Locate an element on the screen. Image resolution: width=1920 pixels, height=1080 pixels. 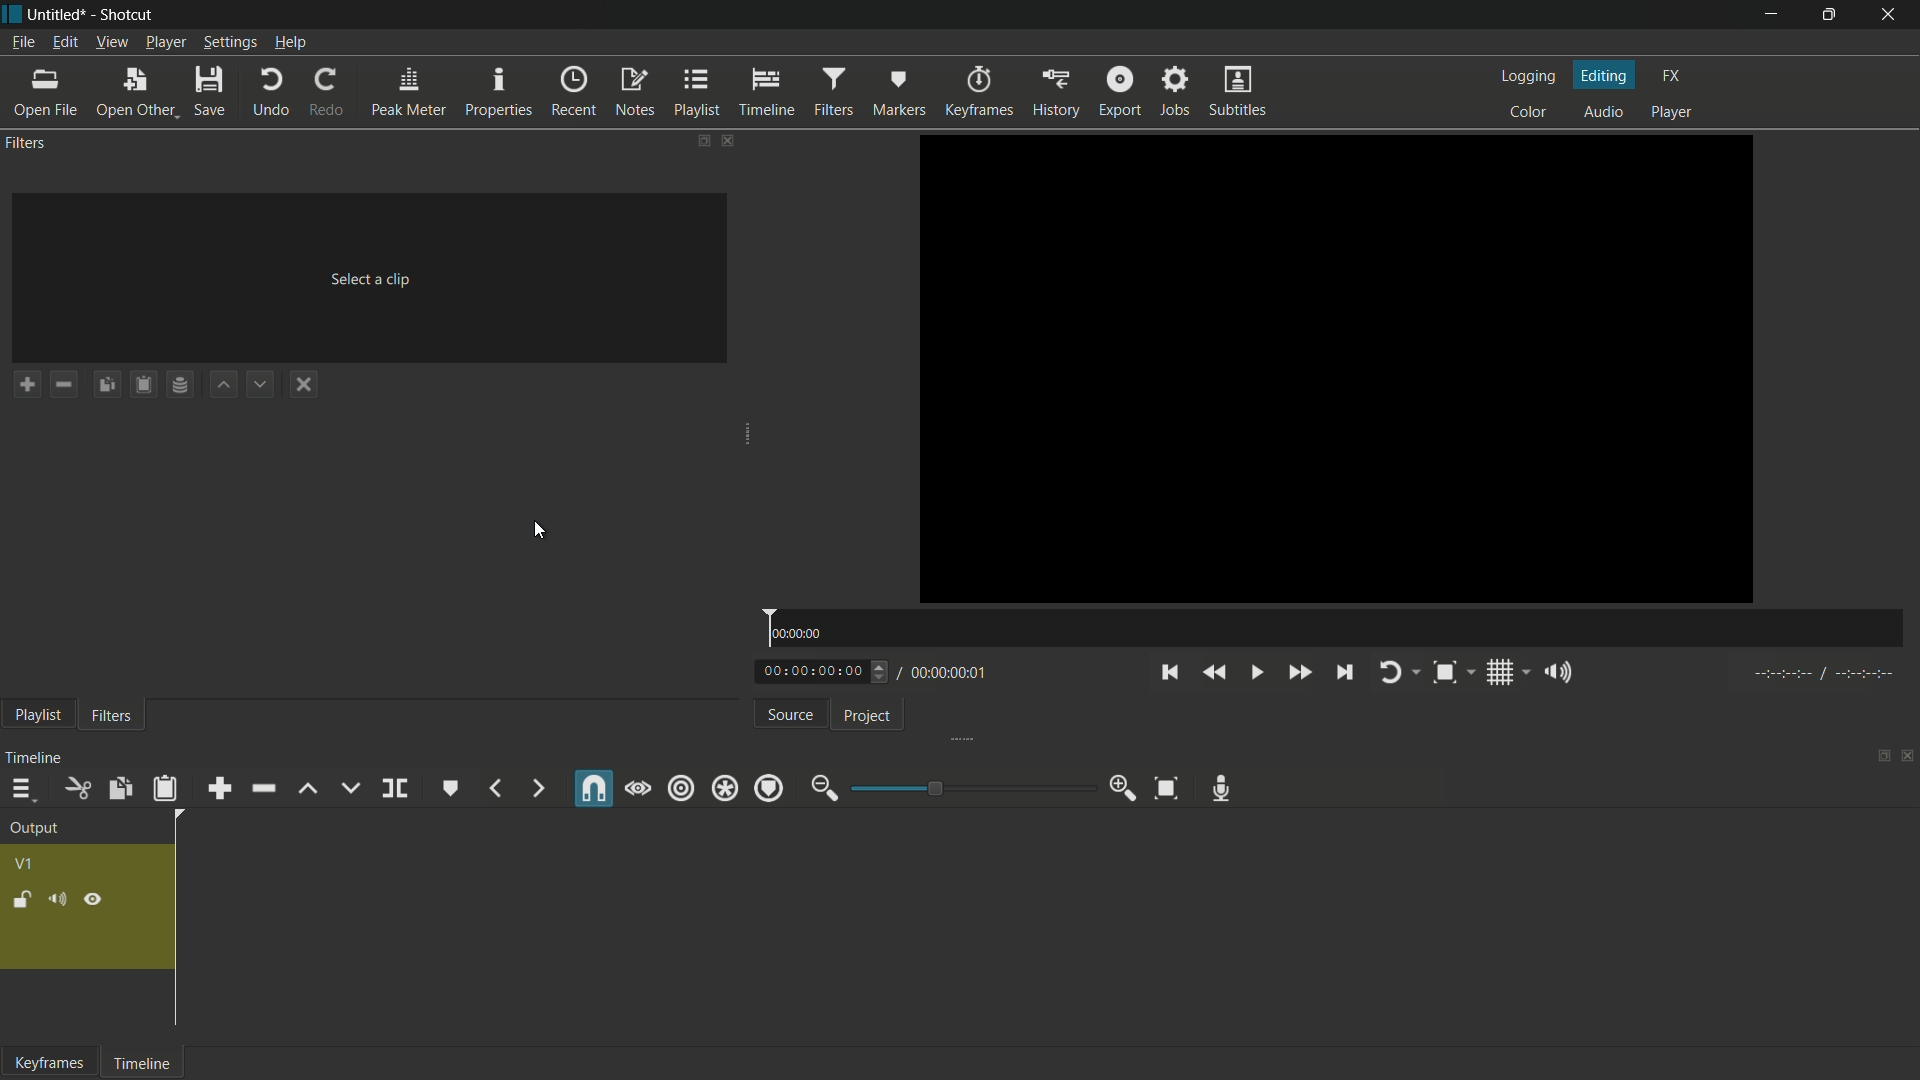
source tab is located at coordinates (791, 715).